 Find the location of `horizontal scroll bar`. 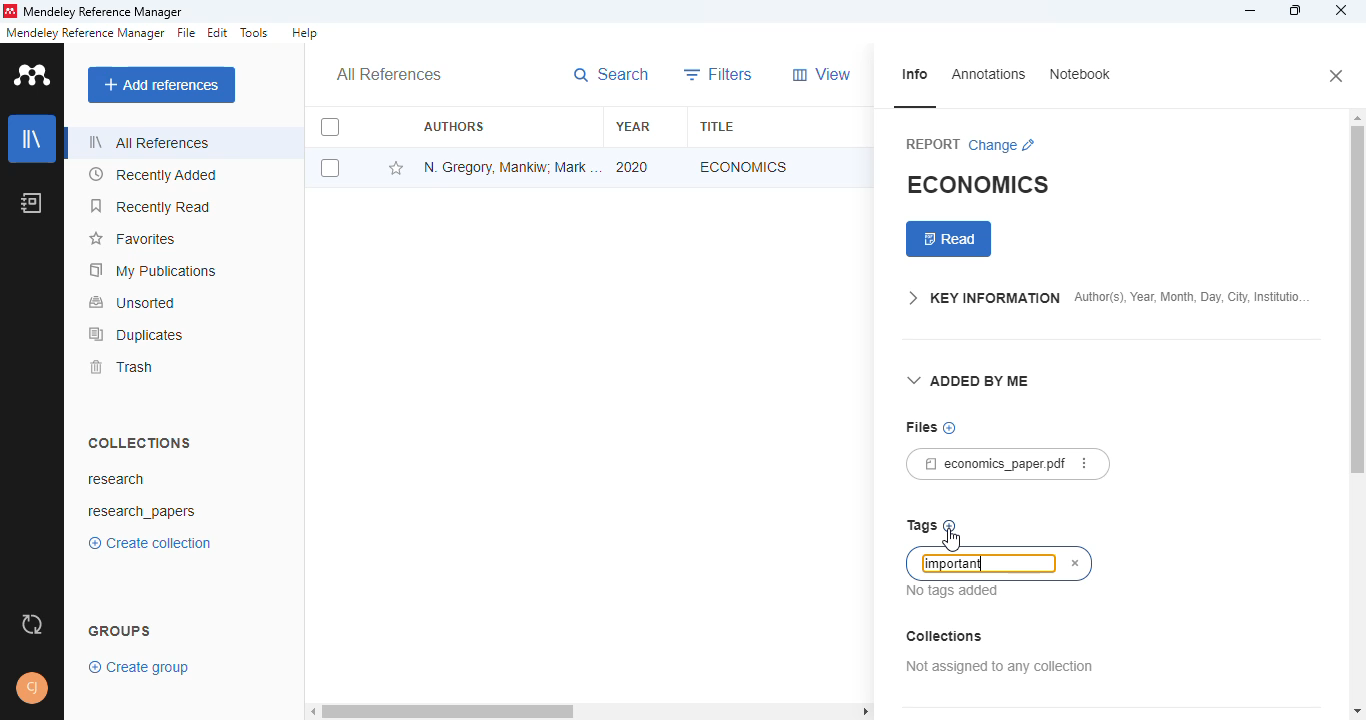

horizontal scroll bar is located at coordinates (587, 711).